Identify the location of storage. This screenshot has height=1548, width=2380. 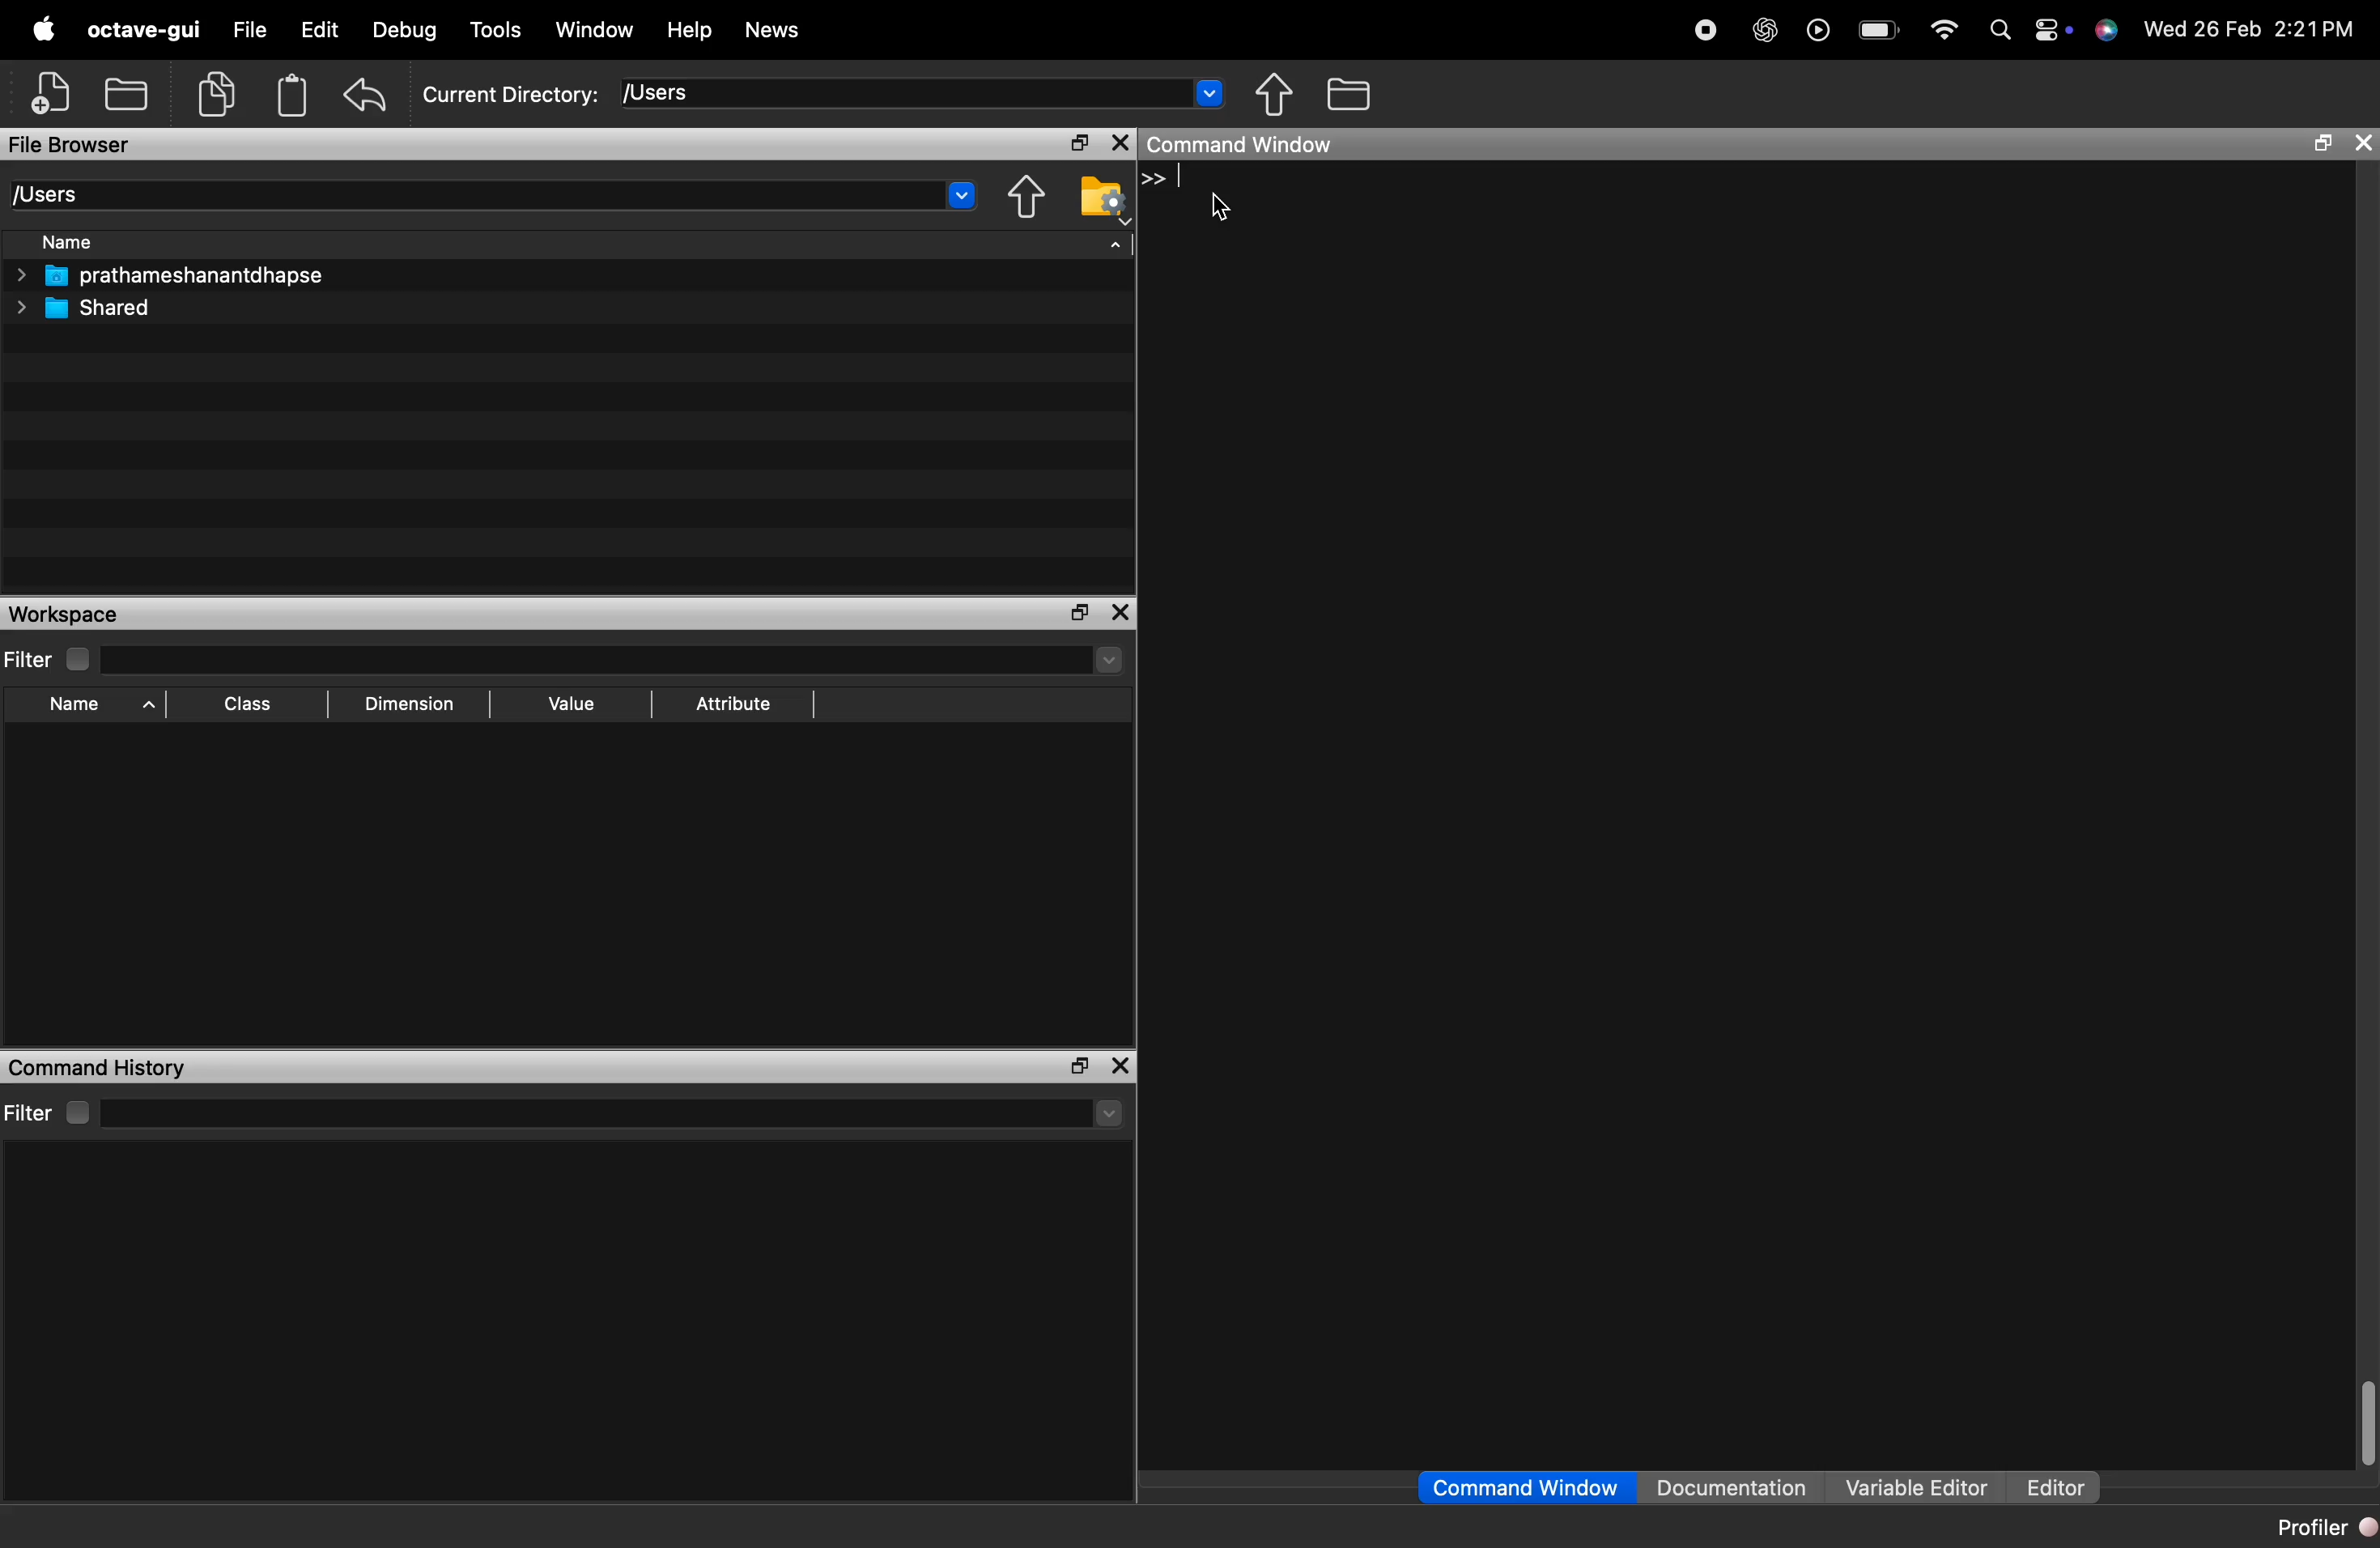
(294, 97).